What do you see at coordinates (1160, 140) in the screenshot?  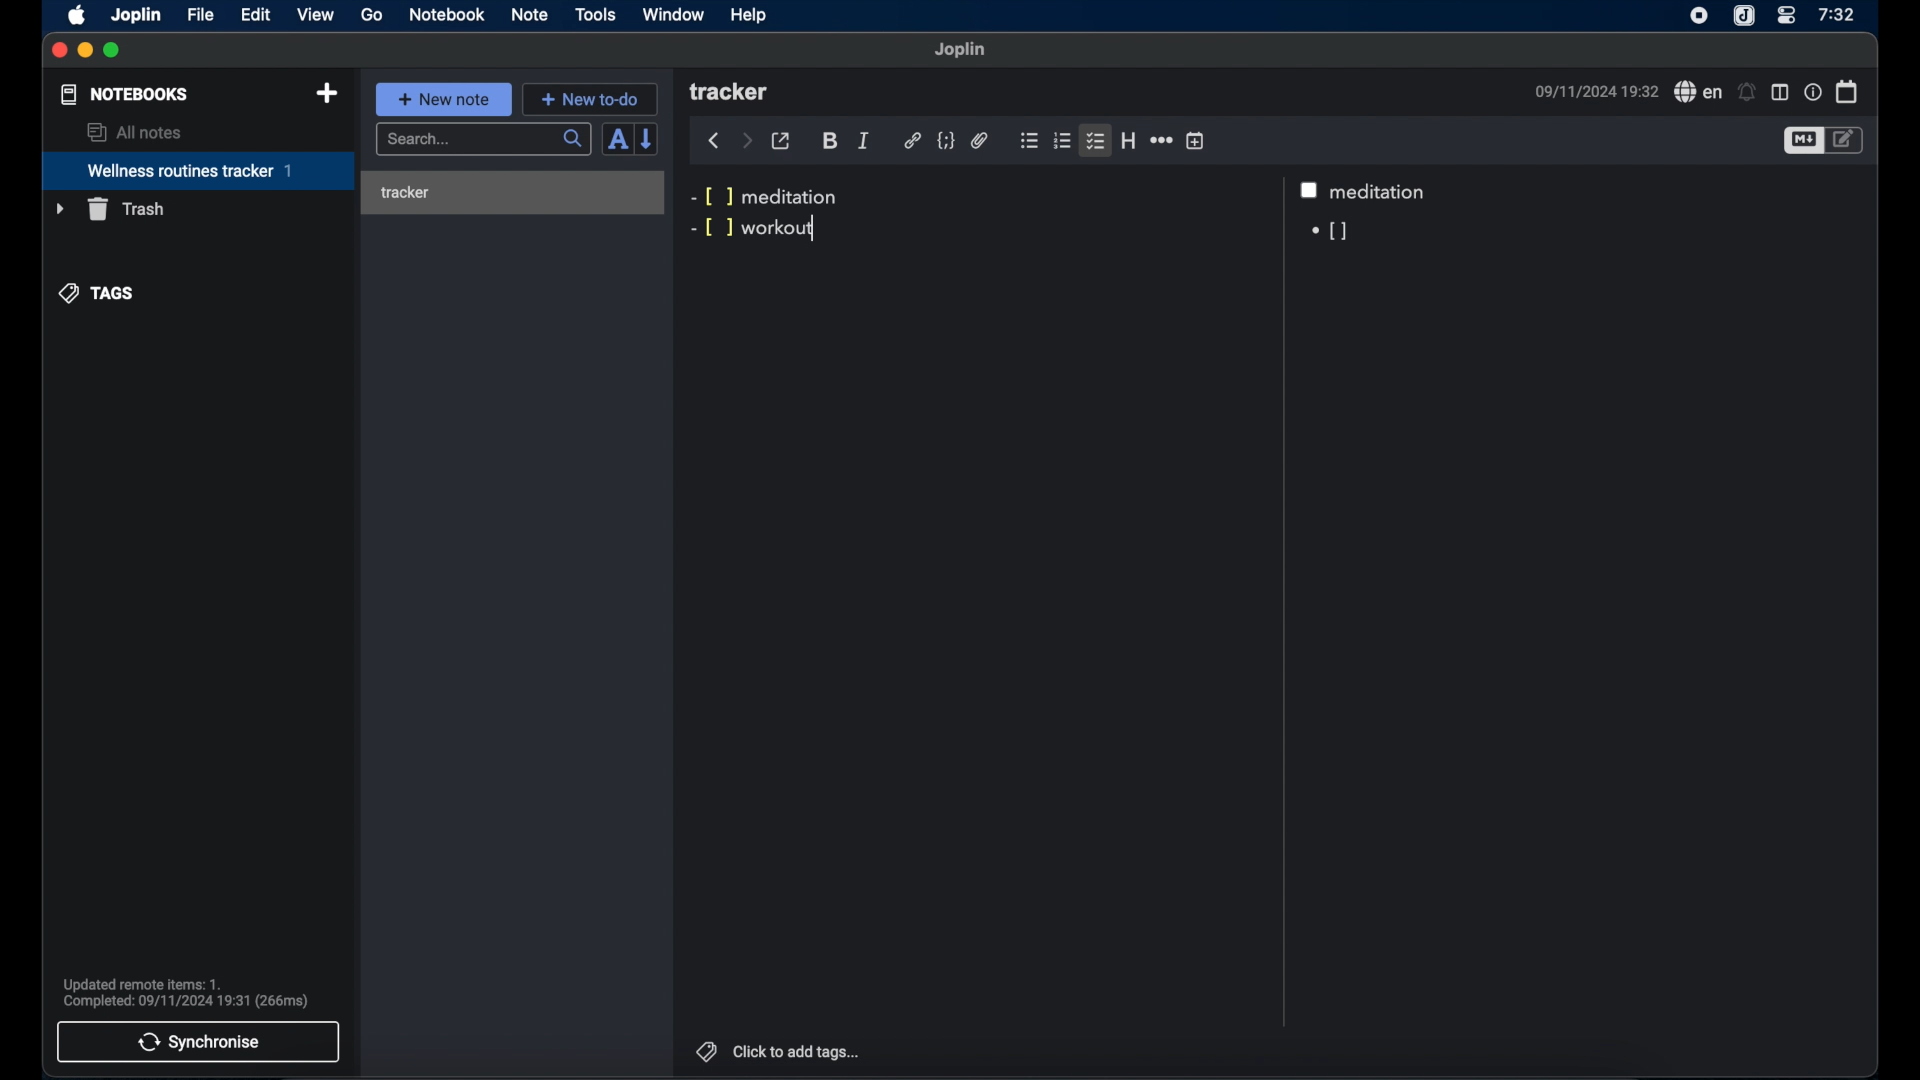 I see `horizontal rule` at bounding box center [1160, 140].